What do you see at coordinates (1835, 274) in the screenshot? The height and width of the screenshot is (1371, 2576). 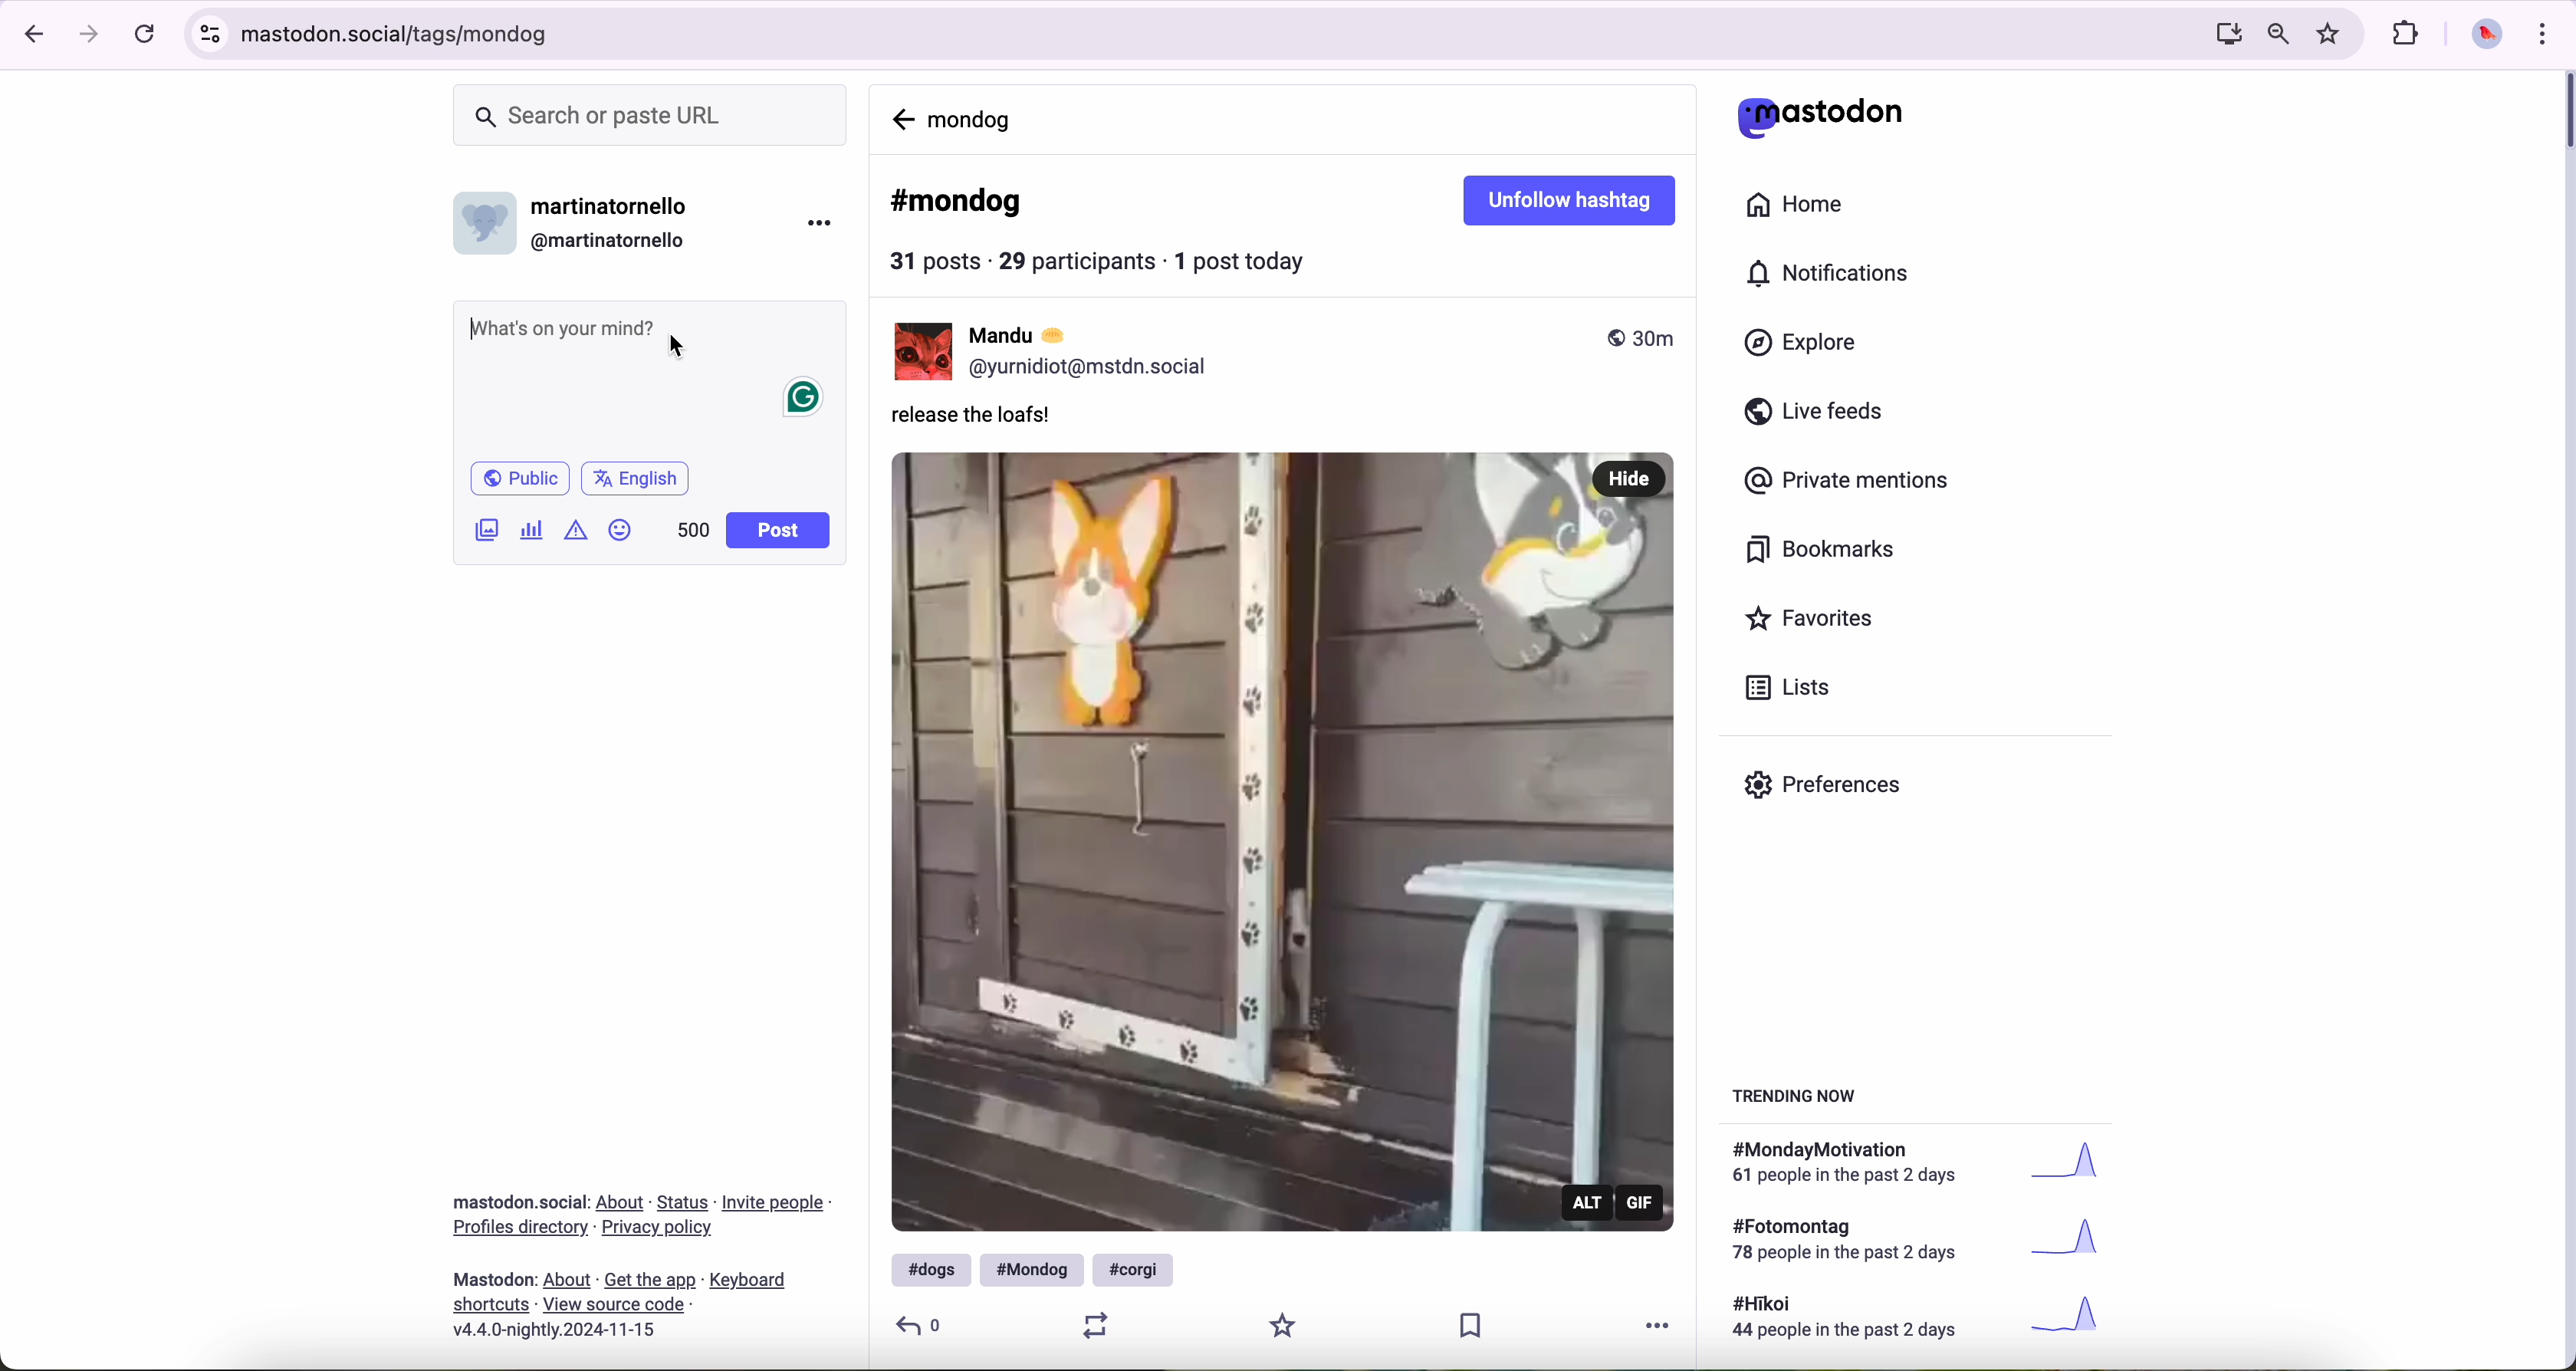 I see `notifications` at bounding box center [1835, 274].